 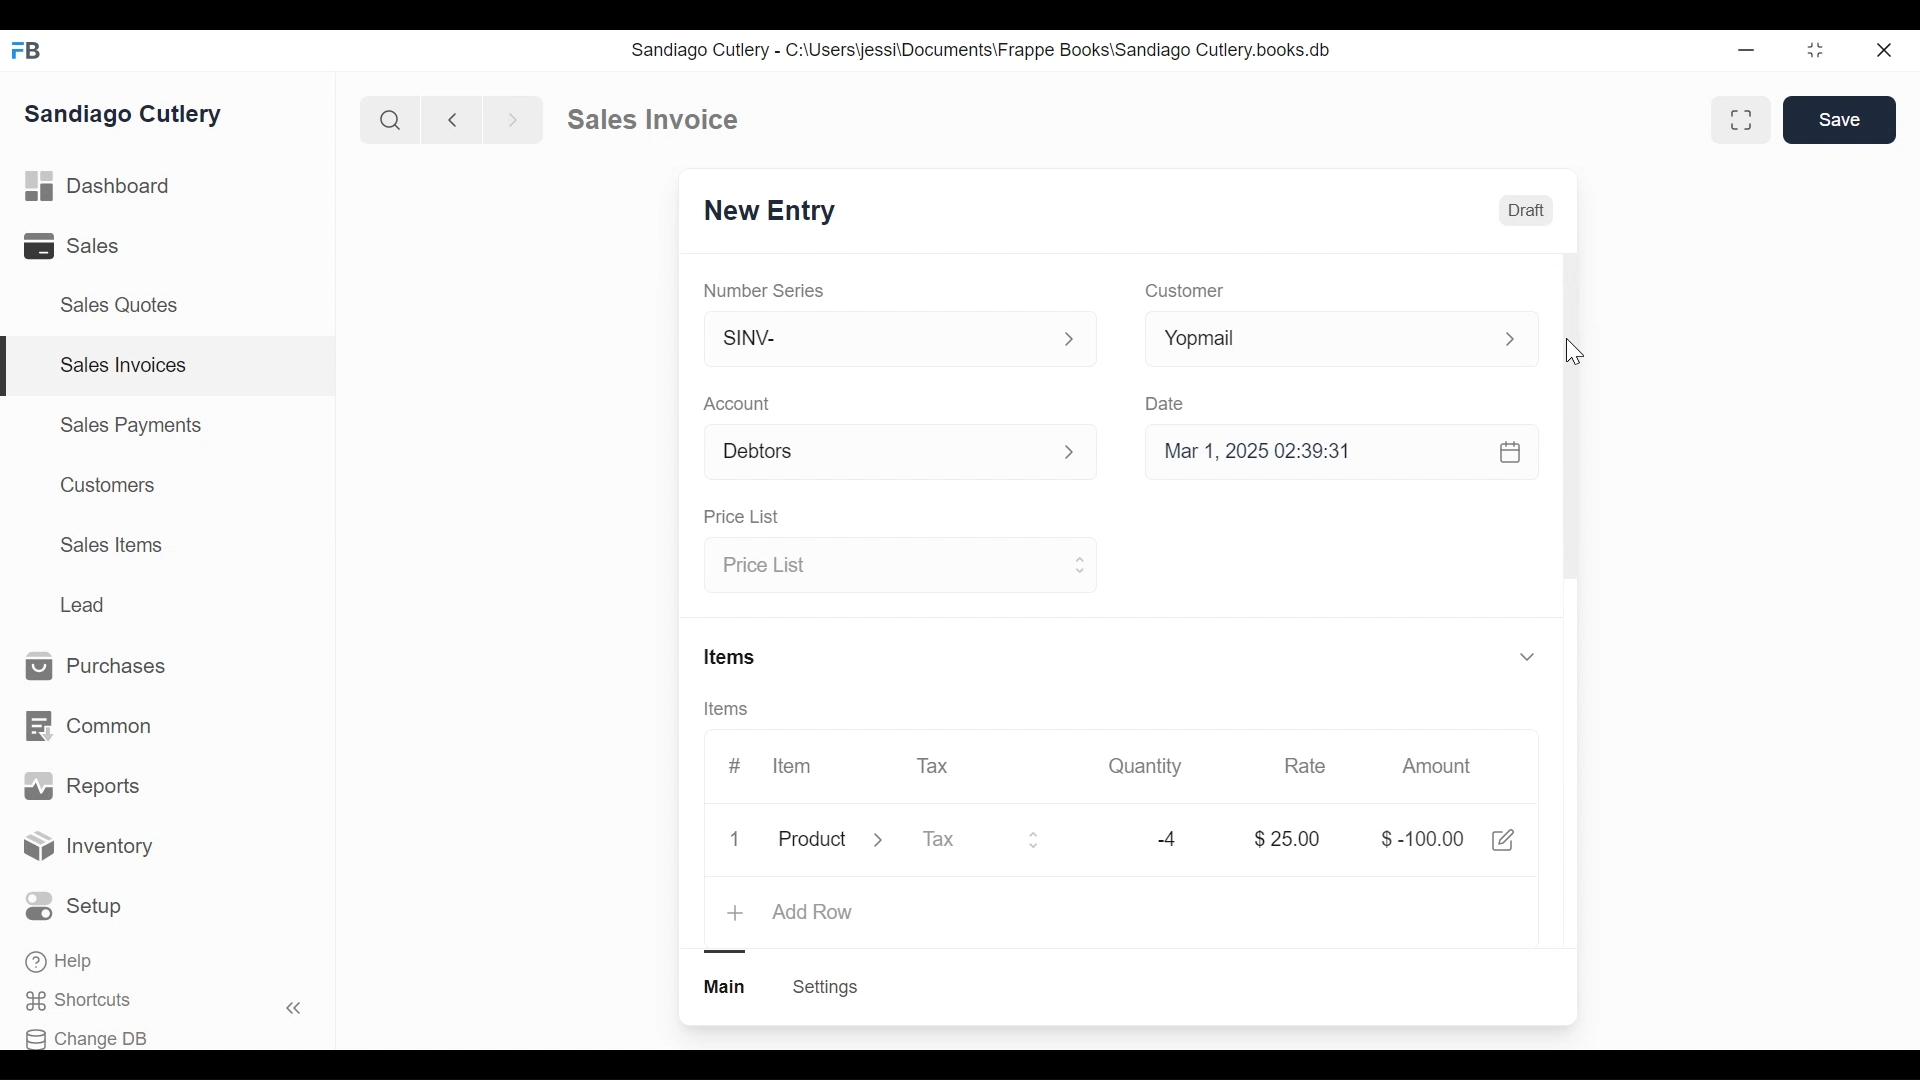 I want to click on Sandiago Cutlery - C:\Users\jessi\Documents\Frappe Books\Sandiago Cutlery.books.db, so click(x=983, y=51).